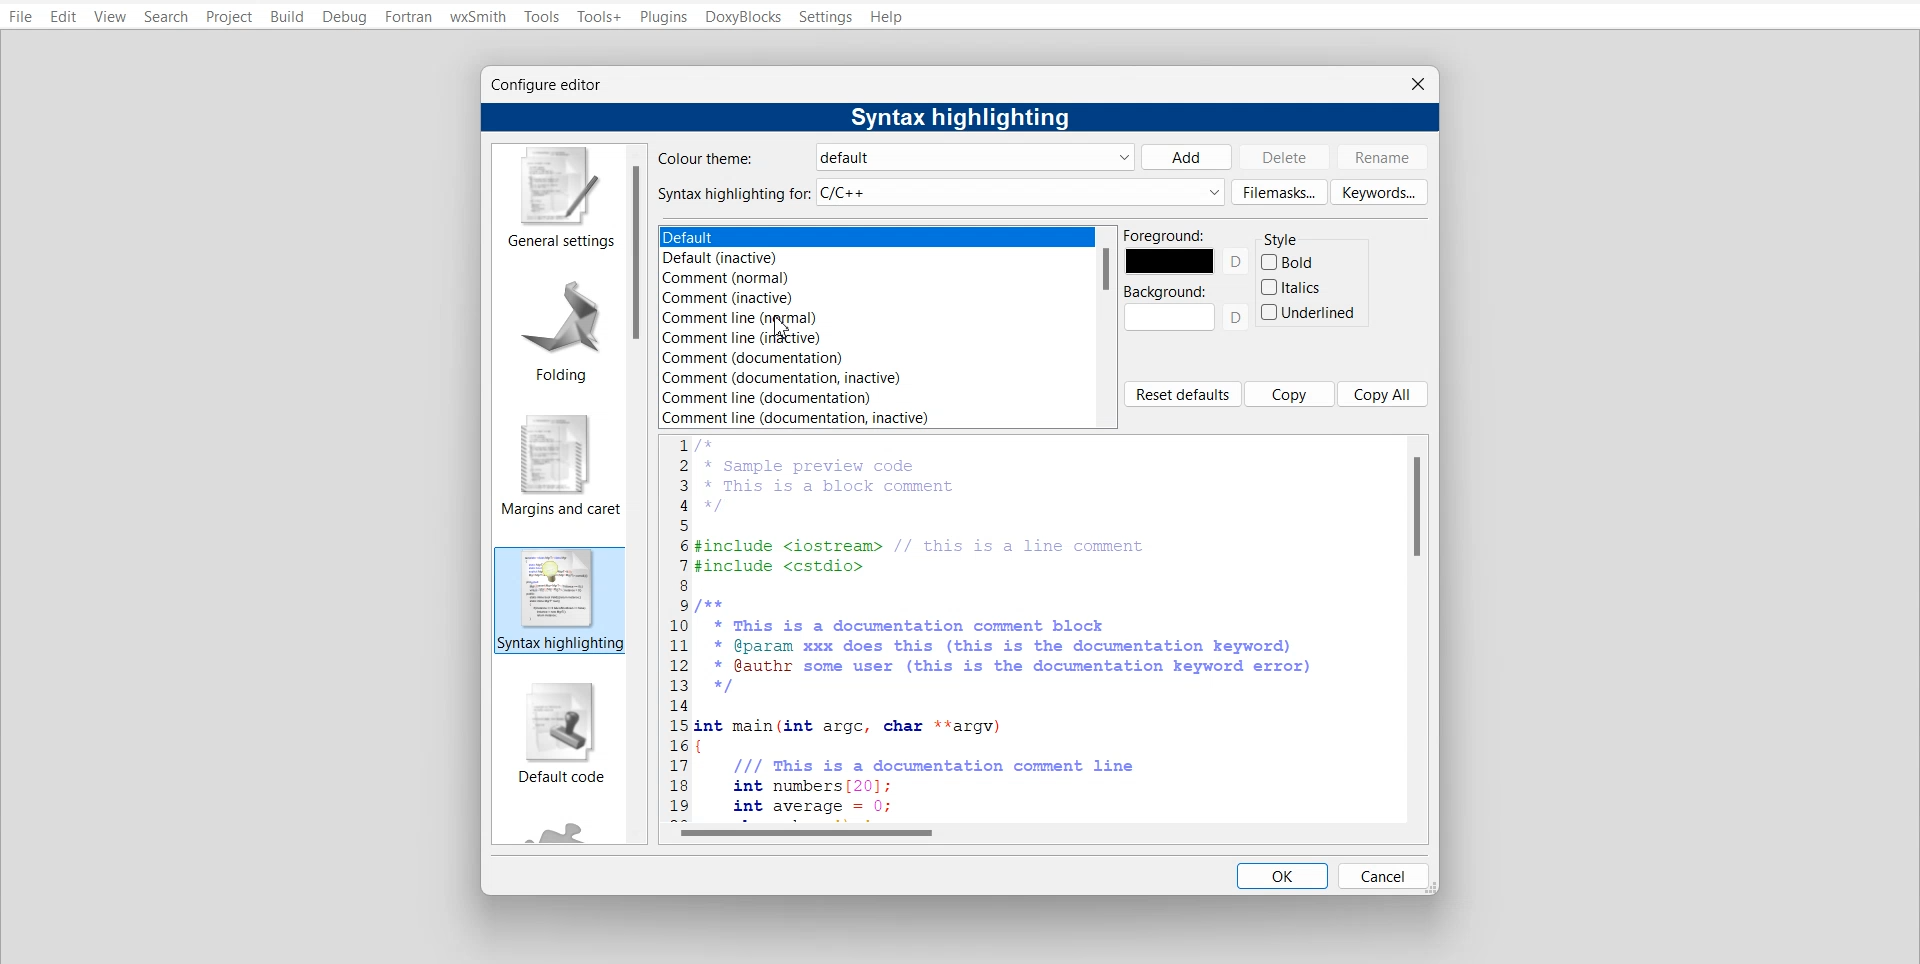  What do you see at coordinates (1287, 157) in the screenshot?
I see `Delete` at bounding box center [1287, 157].